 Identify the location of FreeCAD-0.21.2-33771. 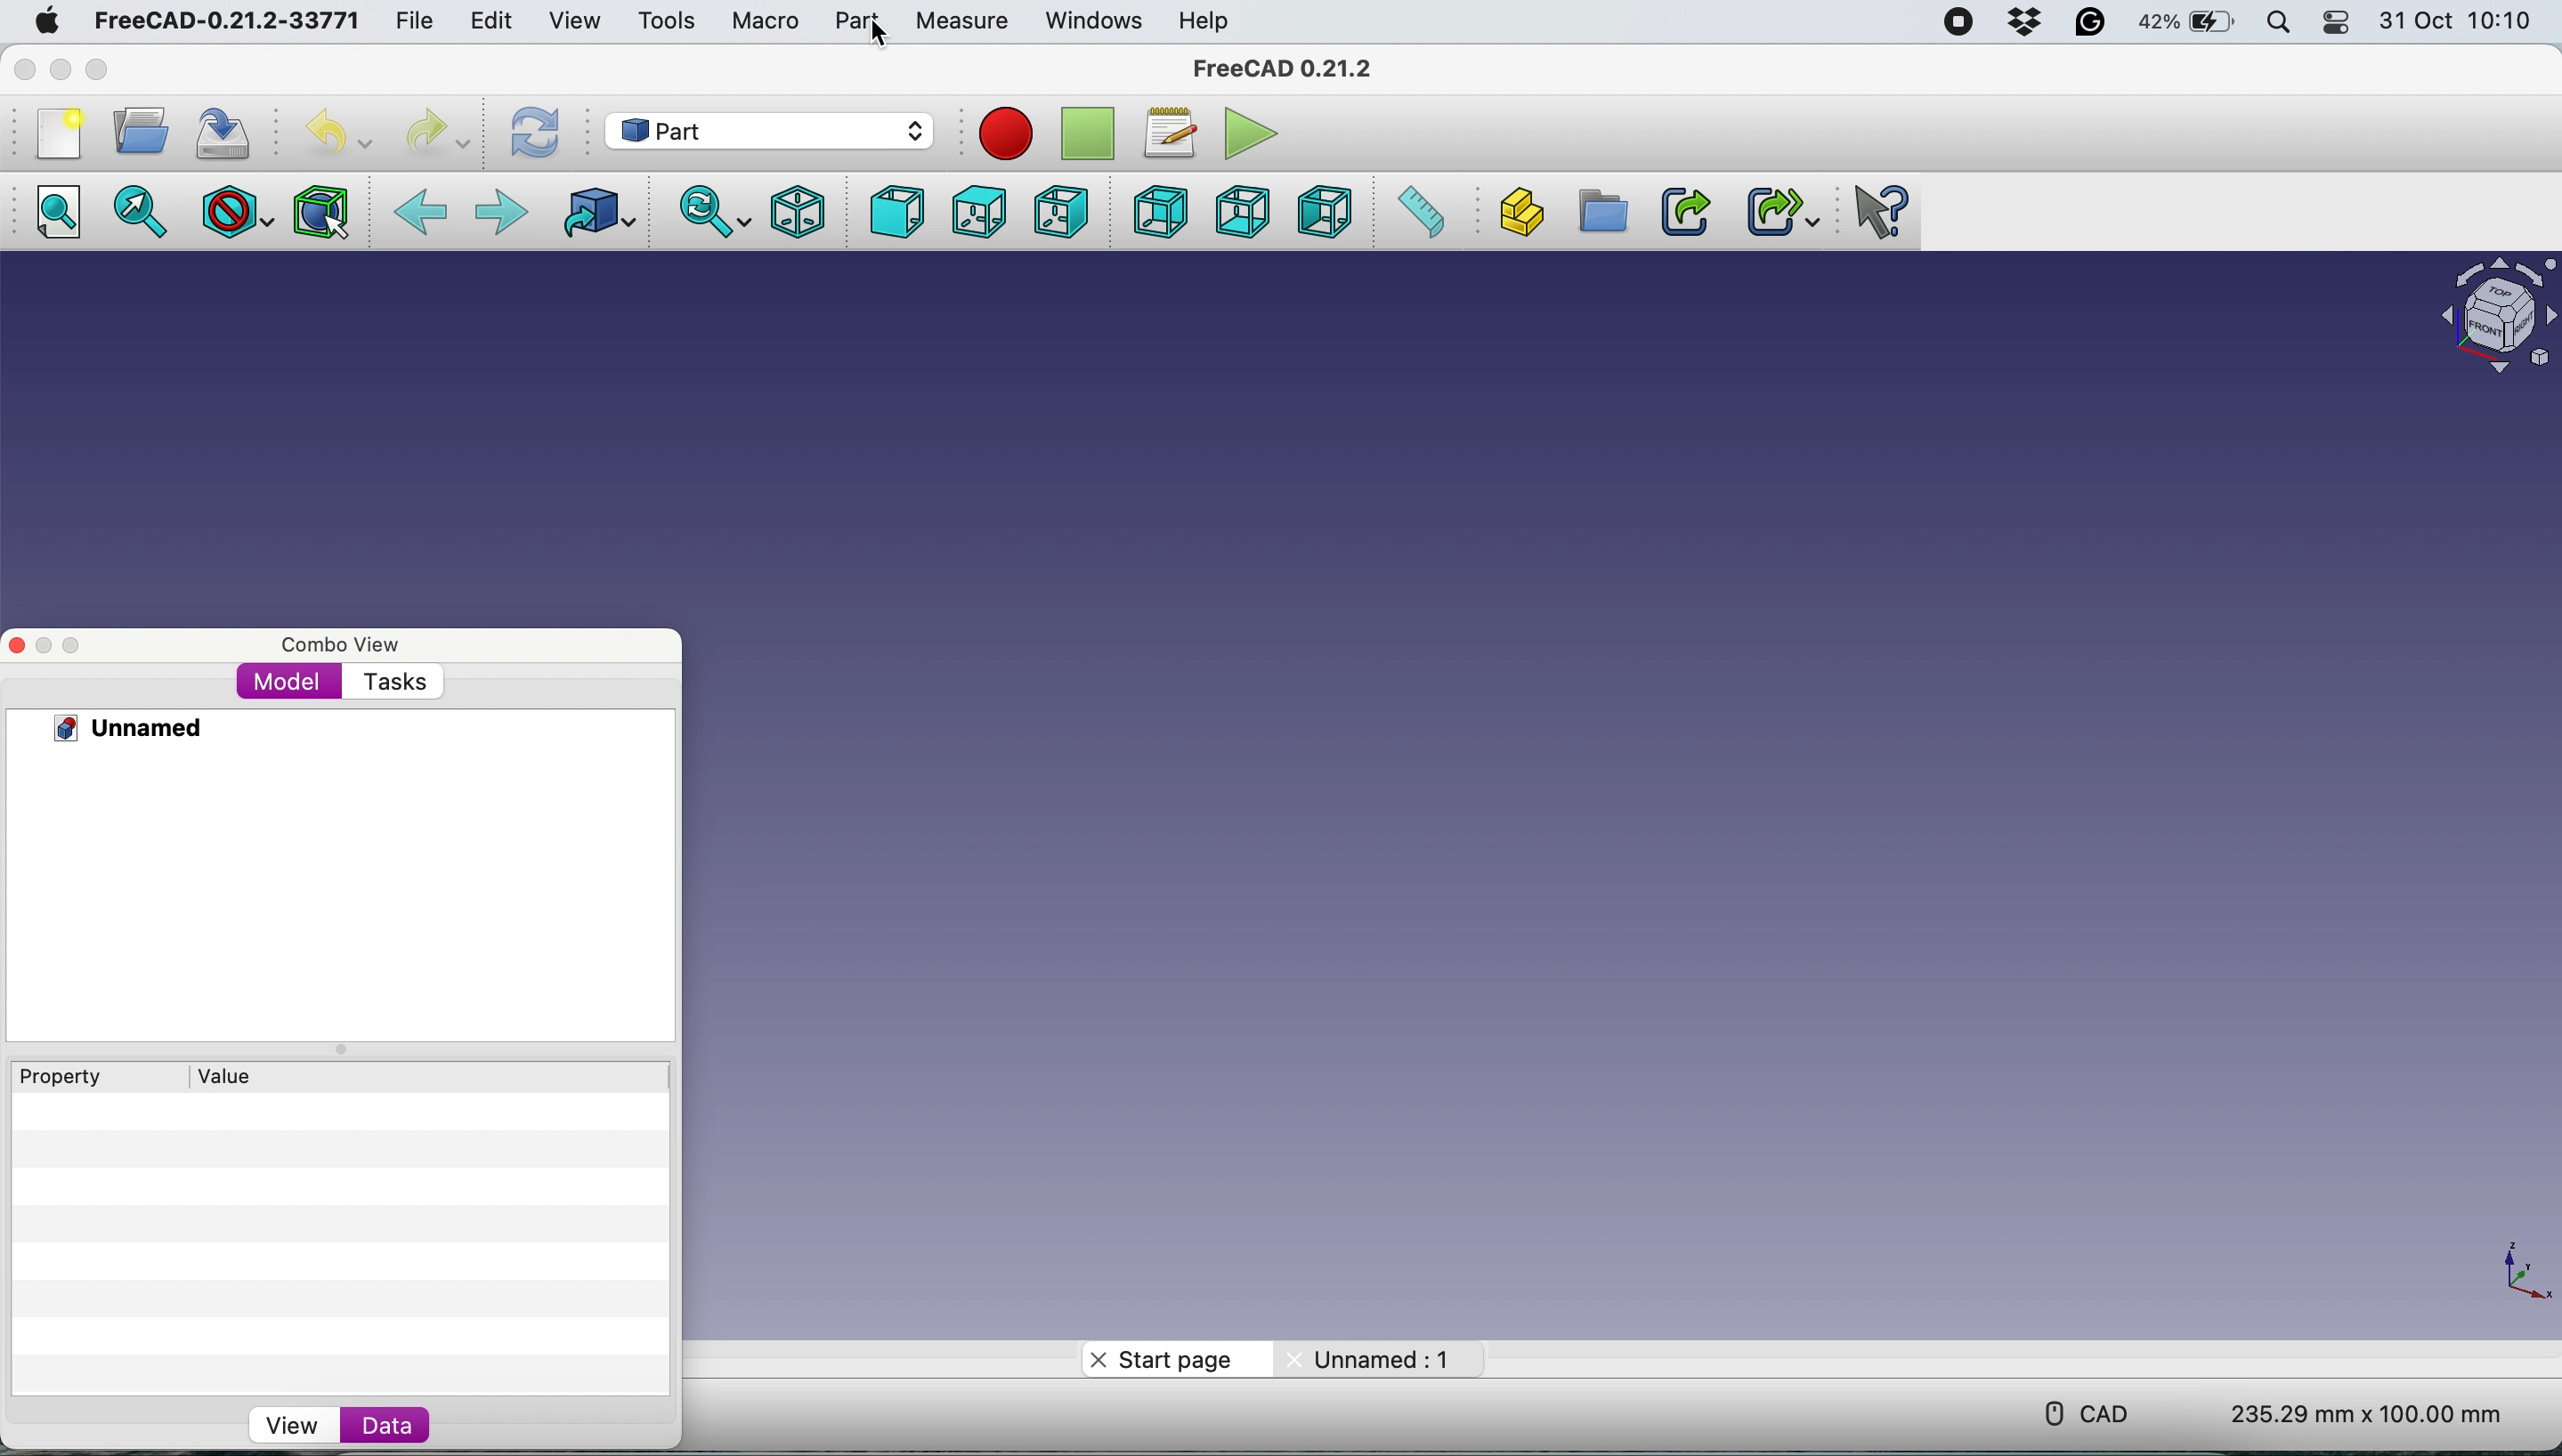
(226, 20).